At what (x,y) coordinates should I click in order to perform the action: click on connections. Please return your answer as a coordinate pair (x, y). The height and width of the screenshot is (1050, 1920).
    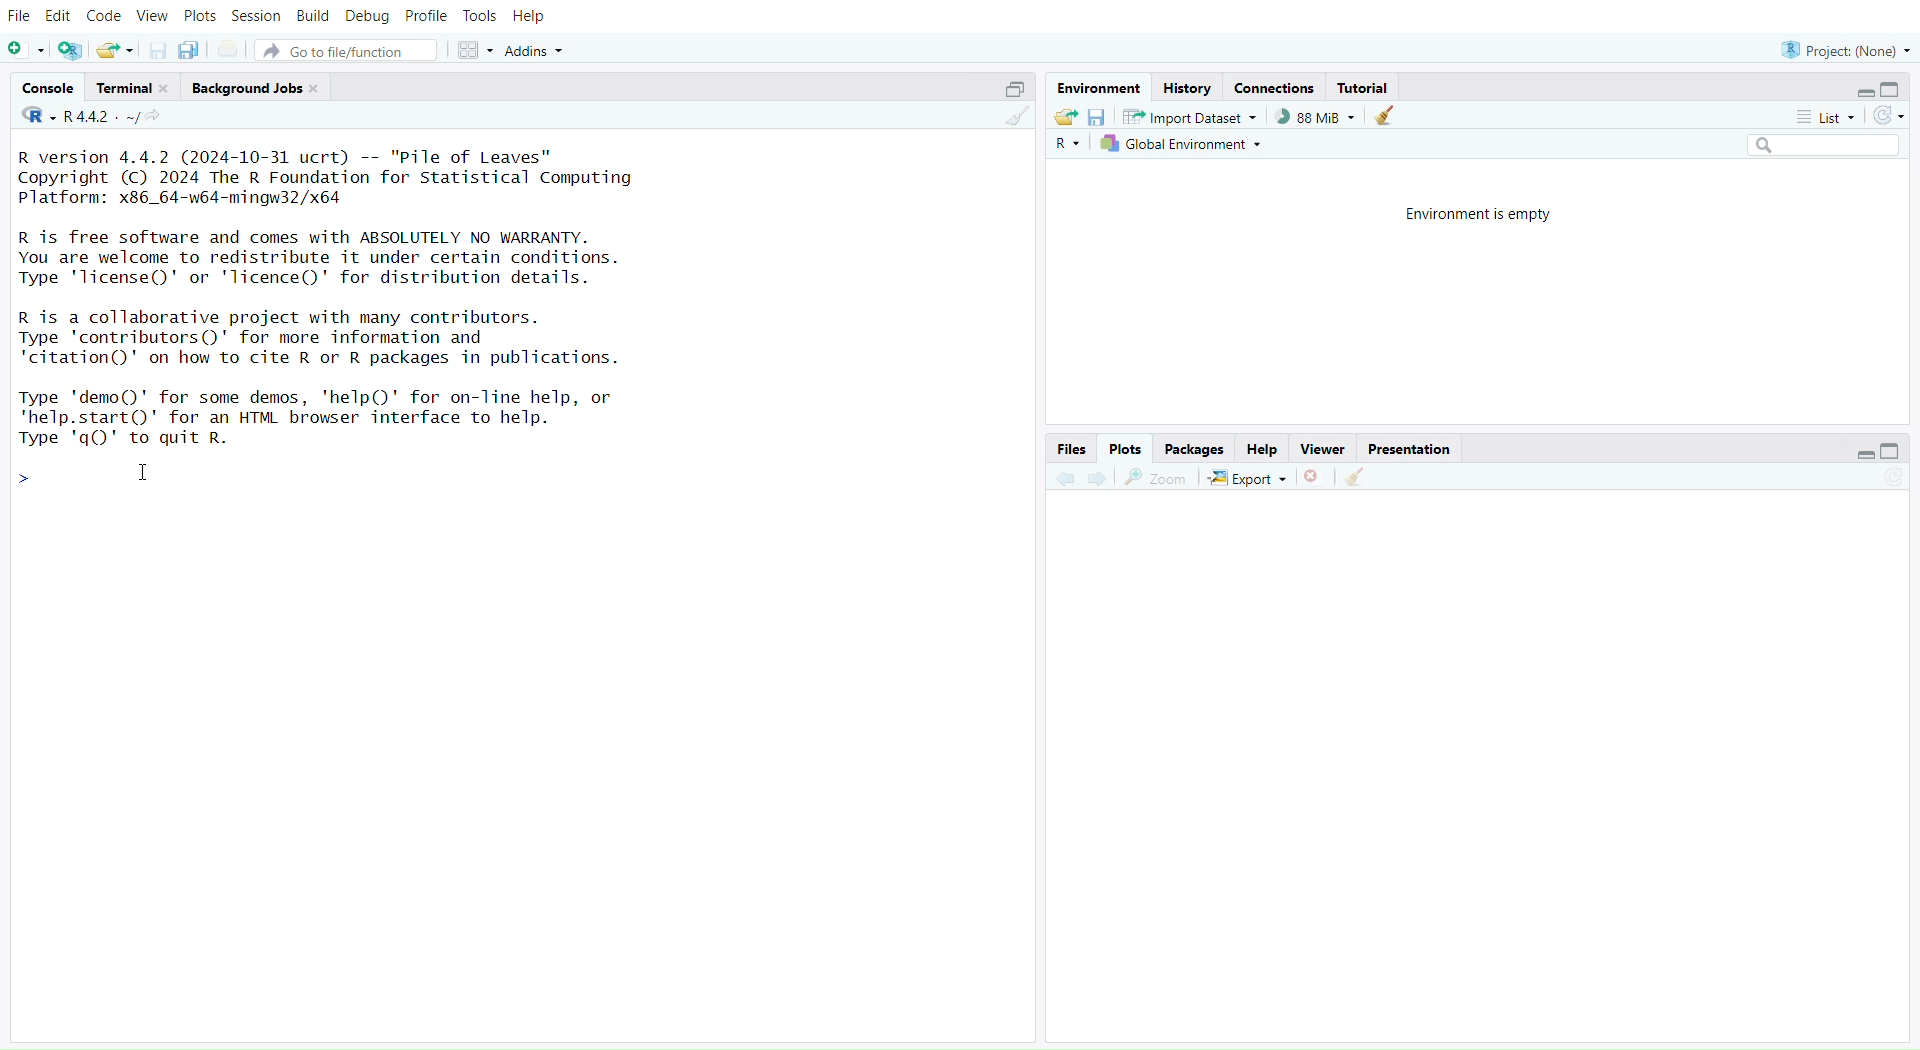
    Looking at the image, I should click on (1275, 87).